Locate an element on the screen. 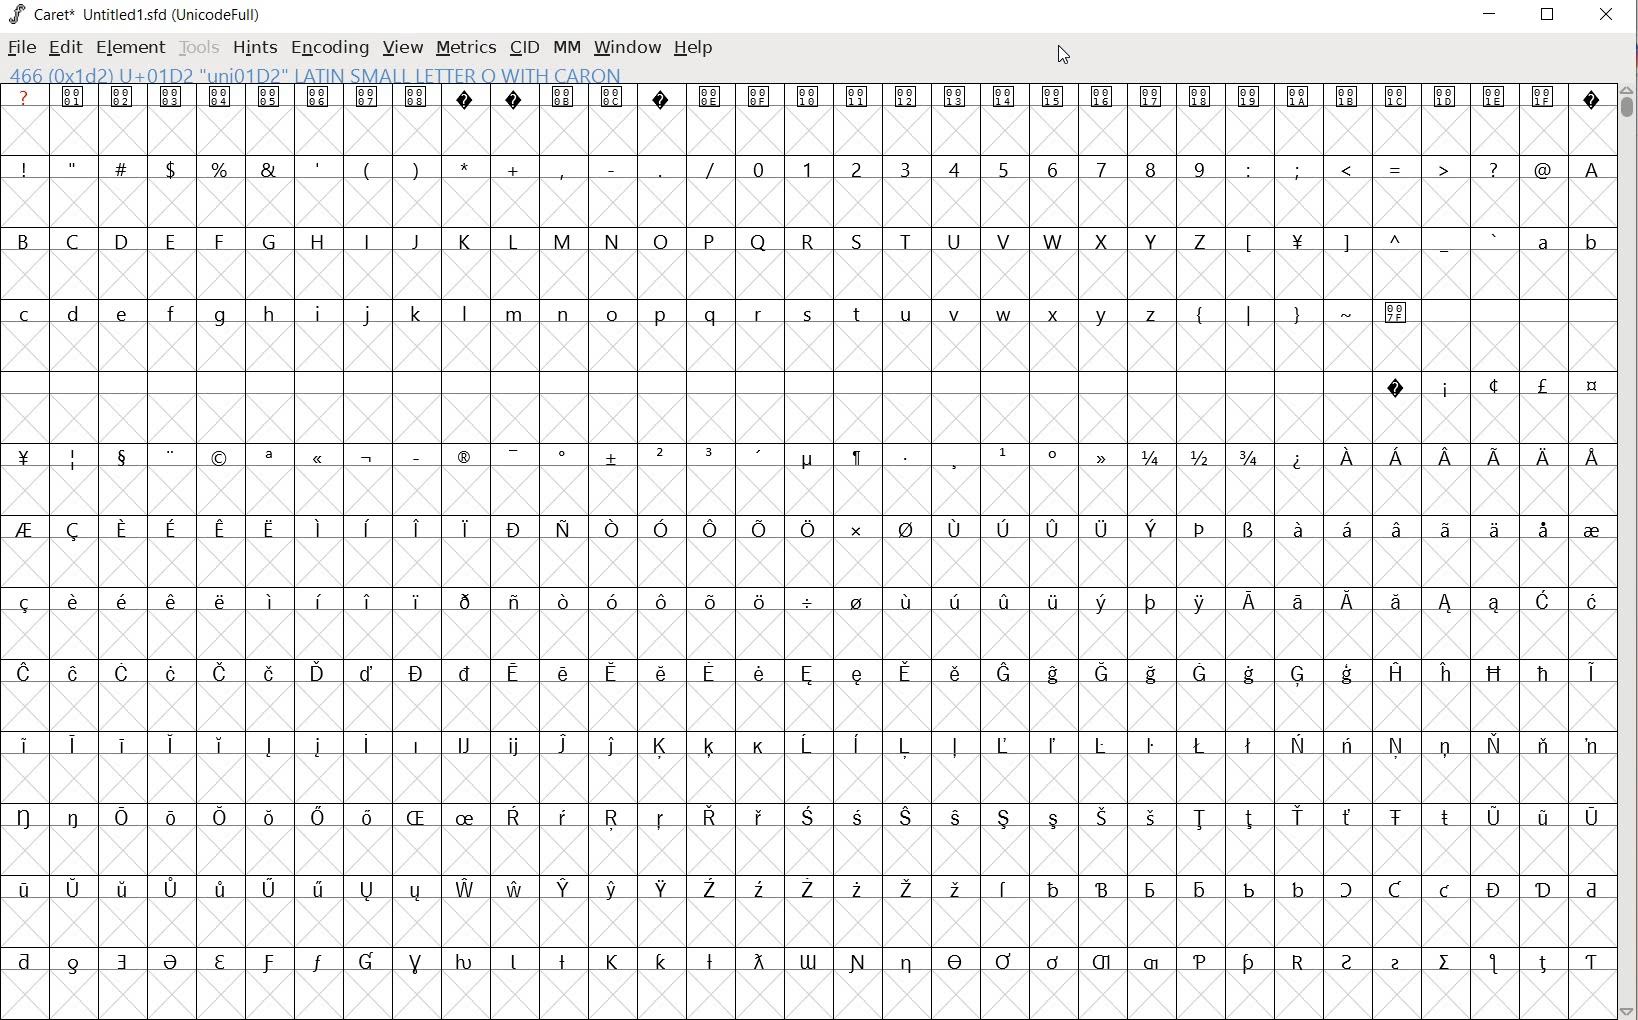  466 (0x1d2) U+01D2 "UNI01D2" LATIN SMALL LETTER O WITH CARON is located at coordinates (316, 76).